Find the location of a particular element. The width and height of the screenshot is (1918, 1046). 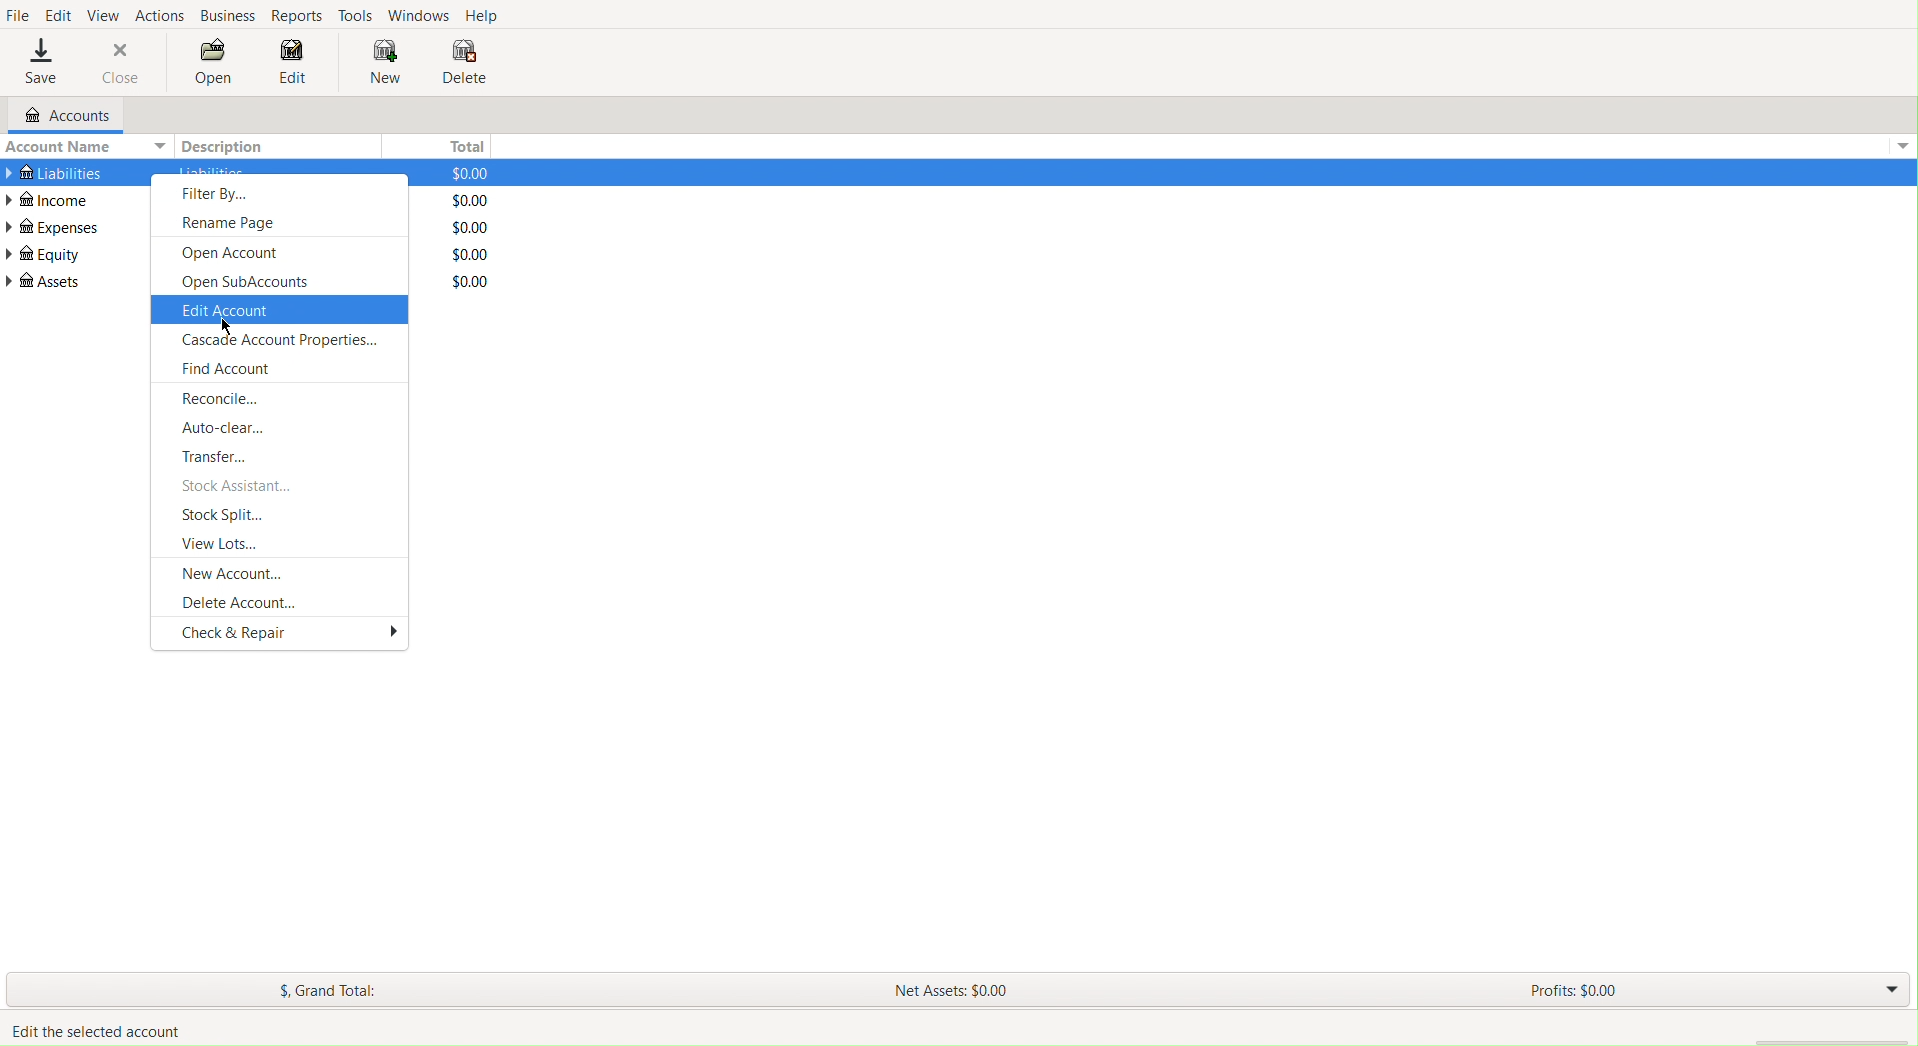

Find Account is located at coordinates (226, 372).